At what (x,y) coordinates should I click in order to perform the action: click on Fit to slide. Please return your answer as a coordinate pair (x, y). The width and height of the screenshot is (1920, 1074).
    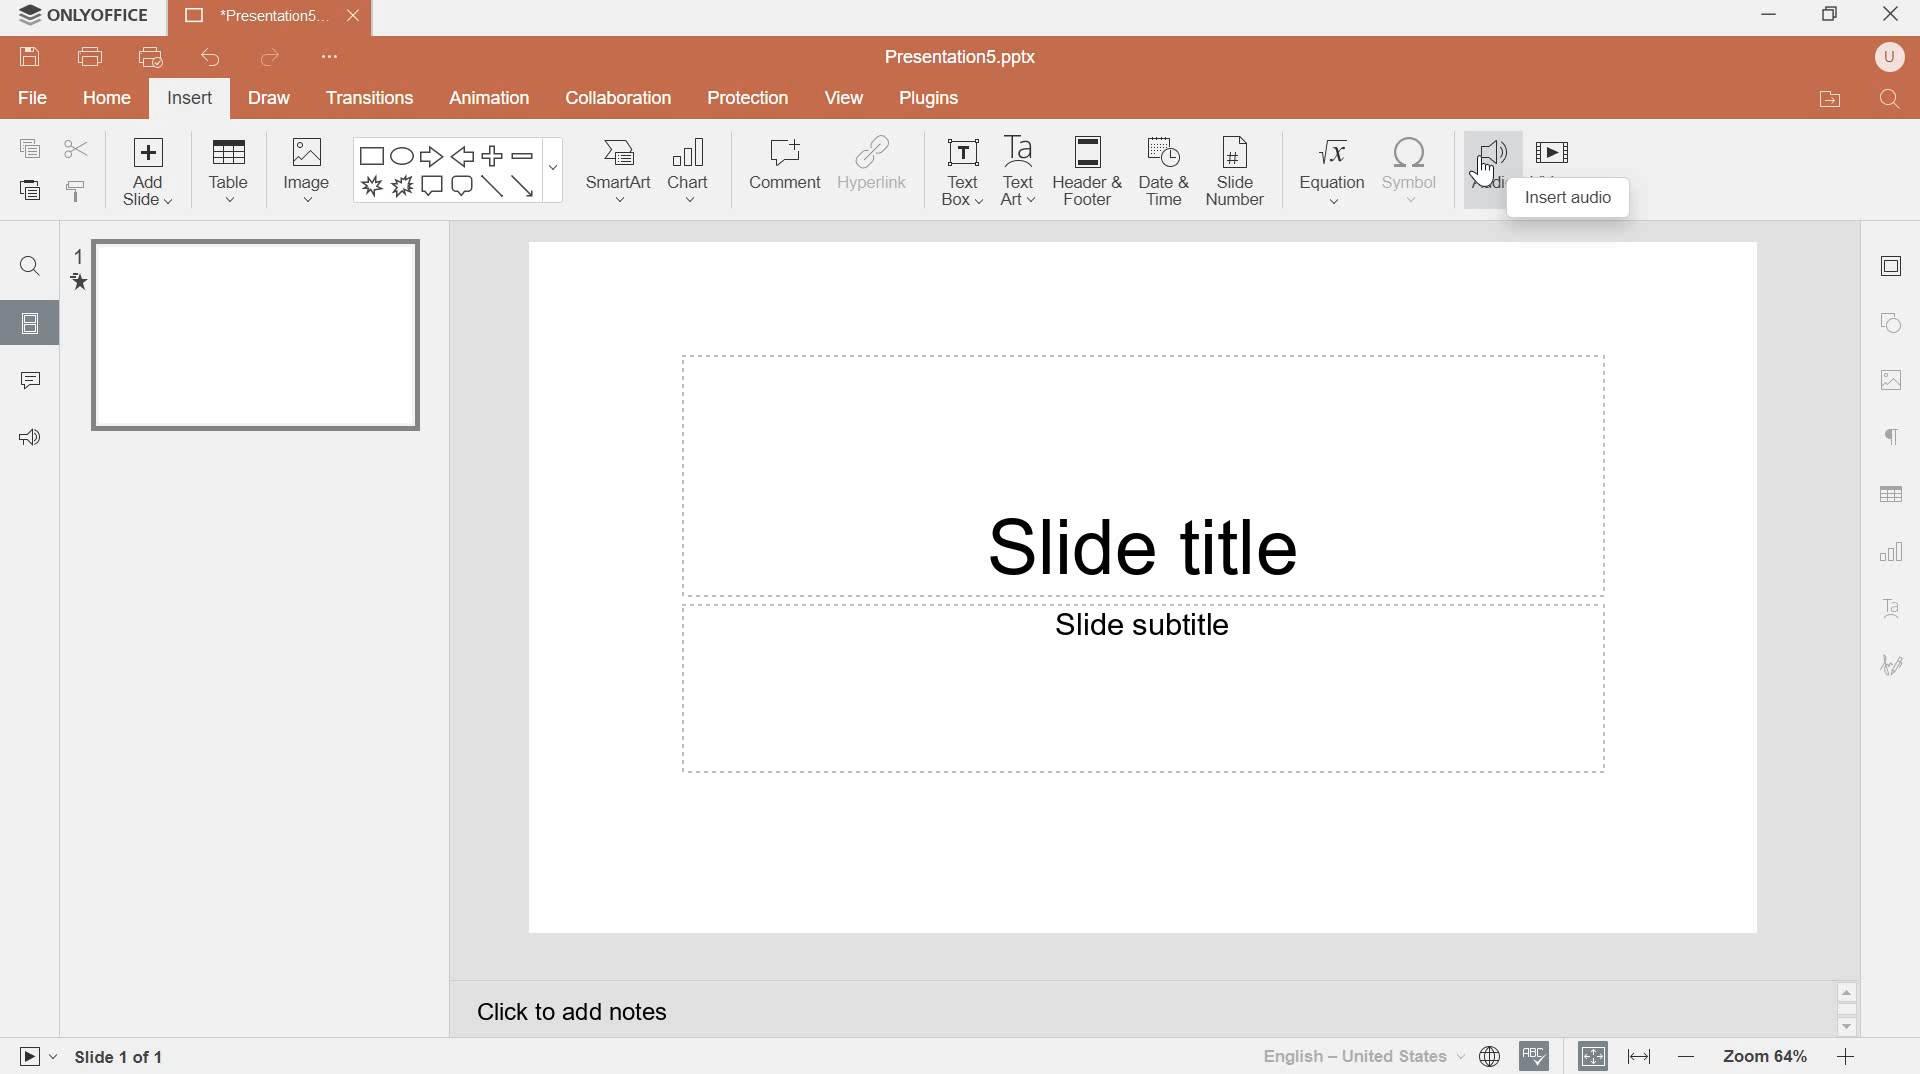
    Looking at the image, I should click on (1594, 1054).